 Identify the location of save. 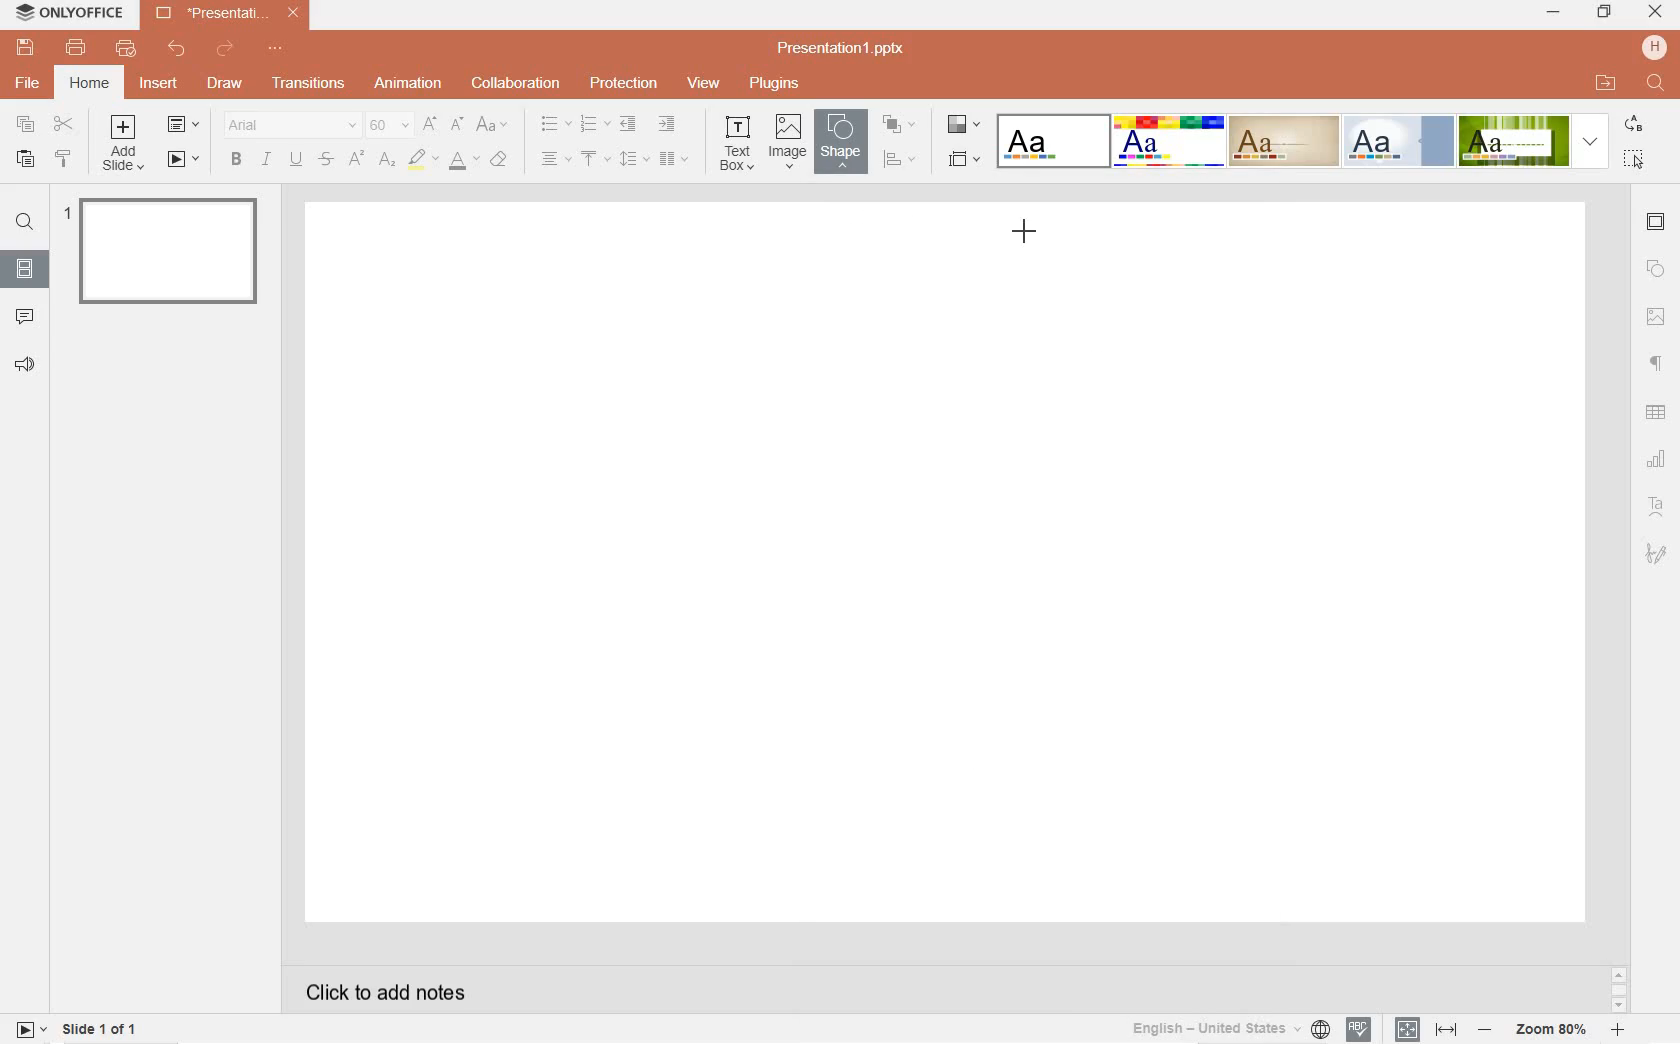
(25, 48).